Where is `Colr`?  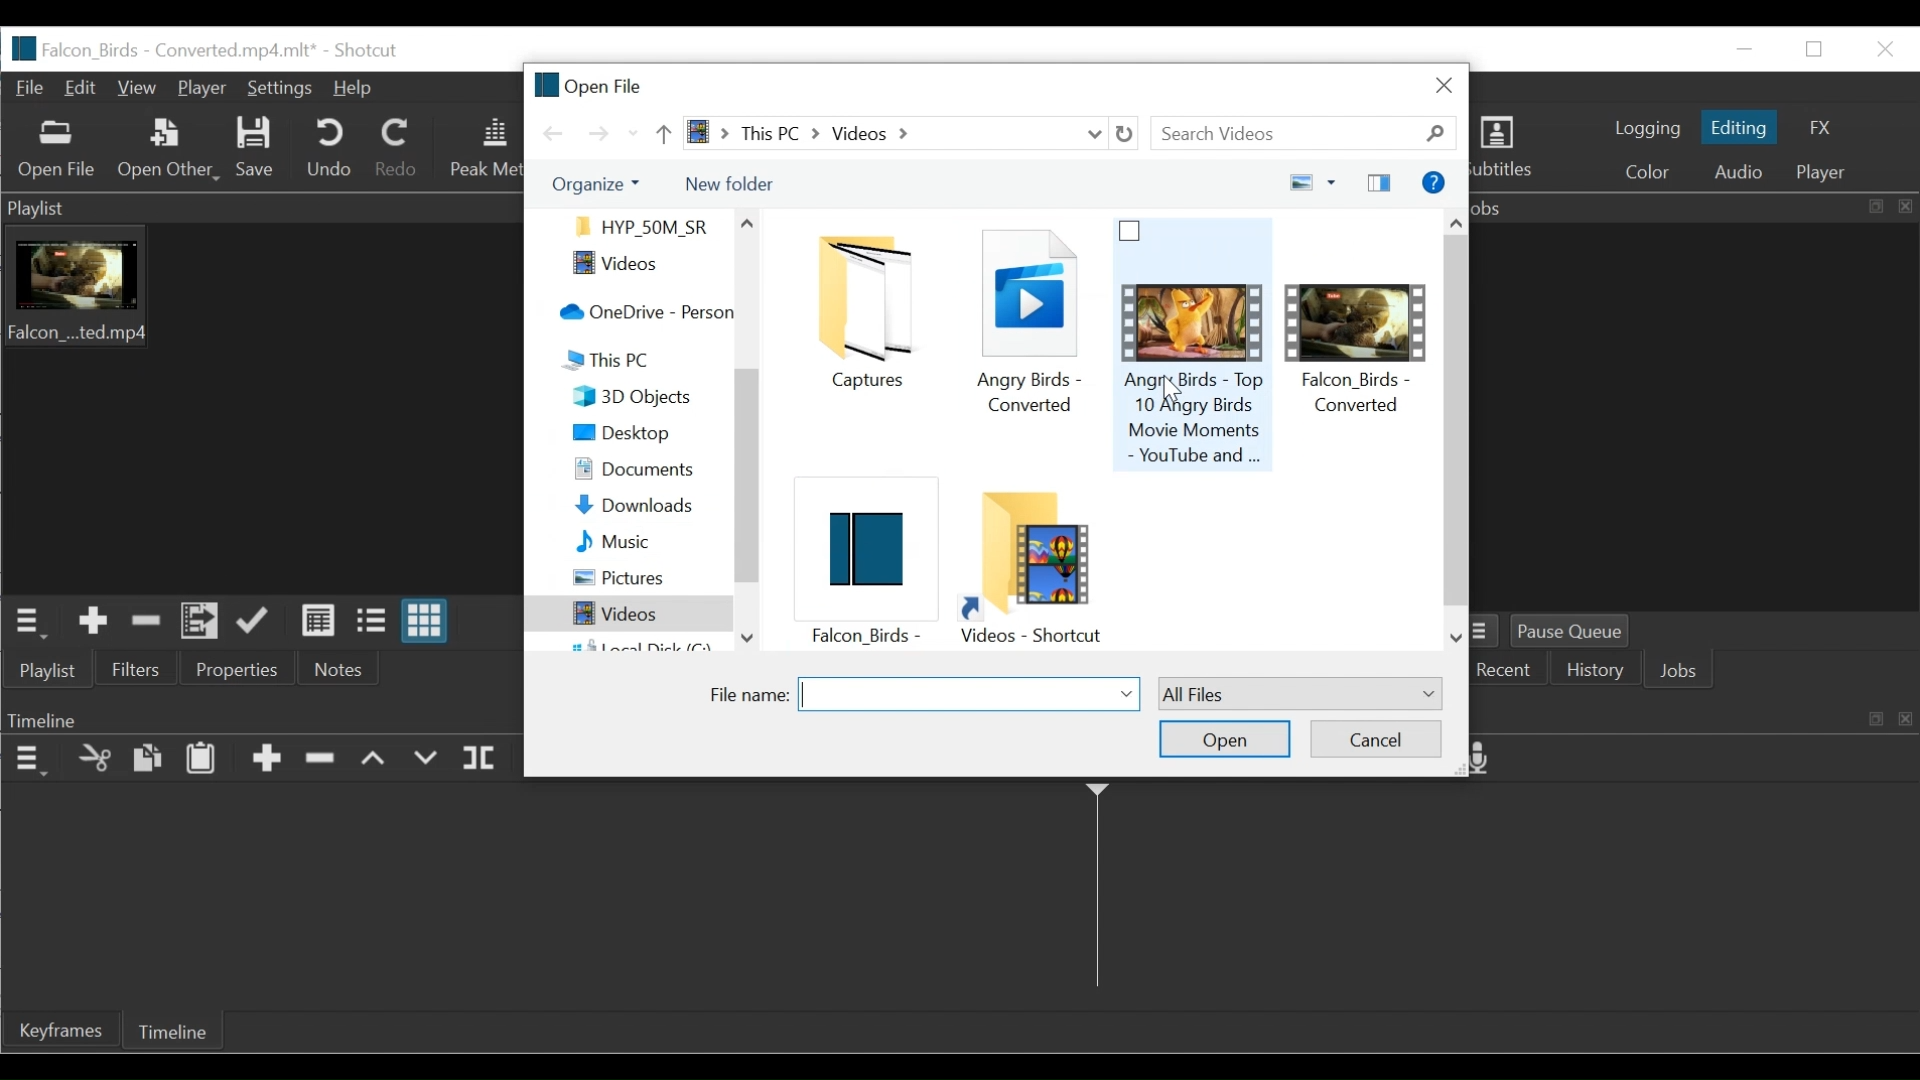 Colr is located at coordinates (1649, 170).